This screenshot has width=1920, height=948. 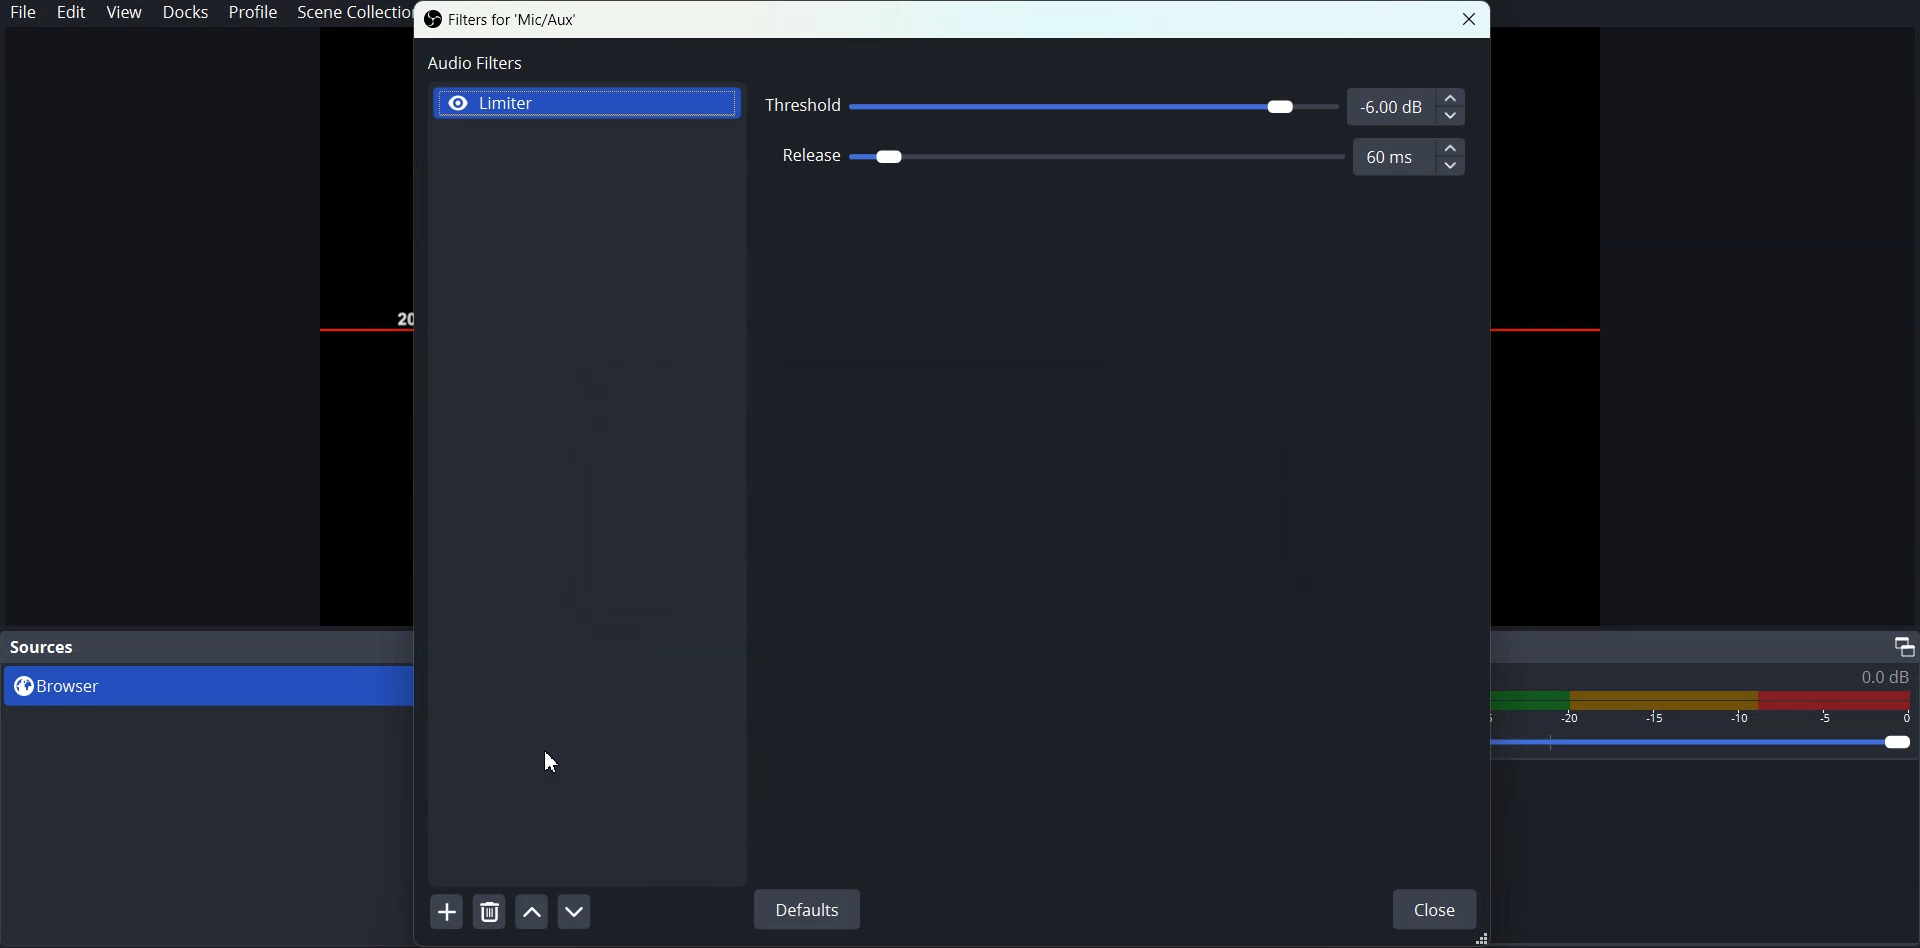 I want to click on File, so click(x=23, y=13).